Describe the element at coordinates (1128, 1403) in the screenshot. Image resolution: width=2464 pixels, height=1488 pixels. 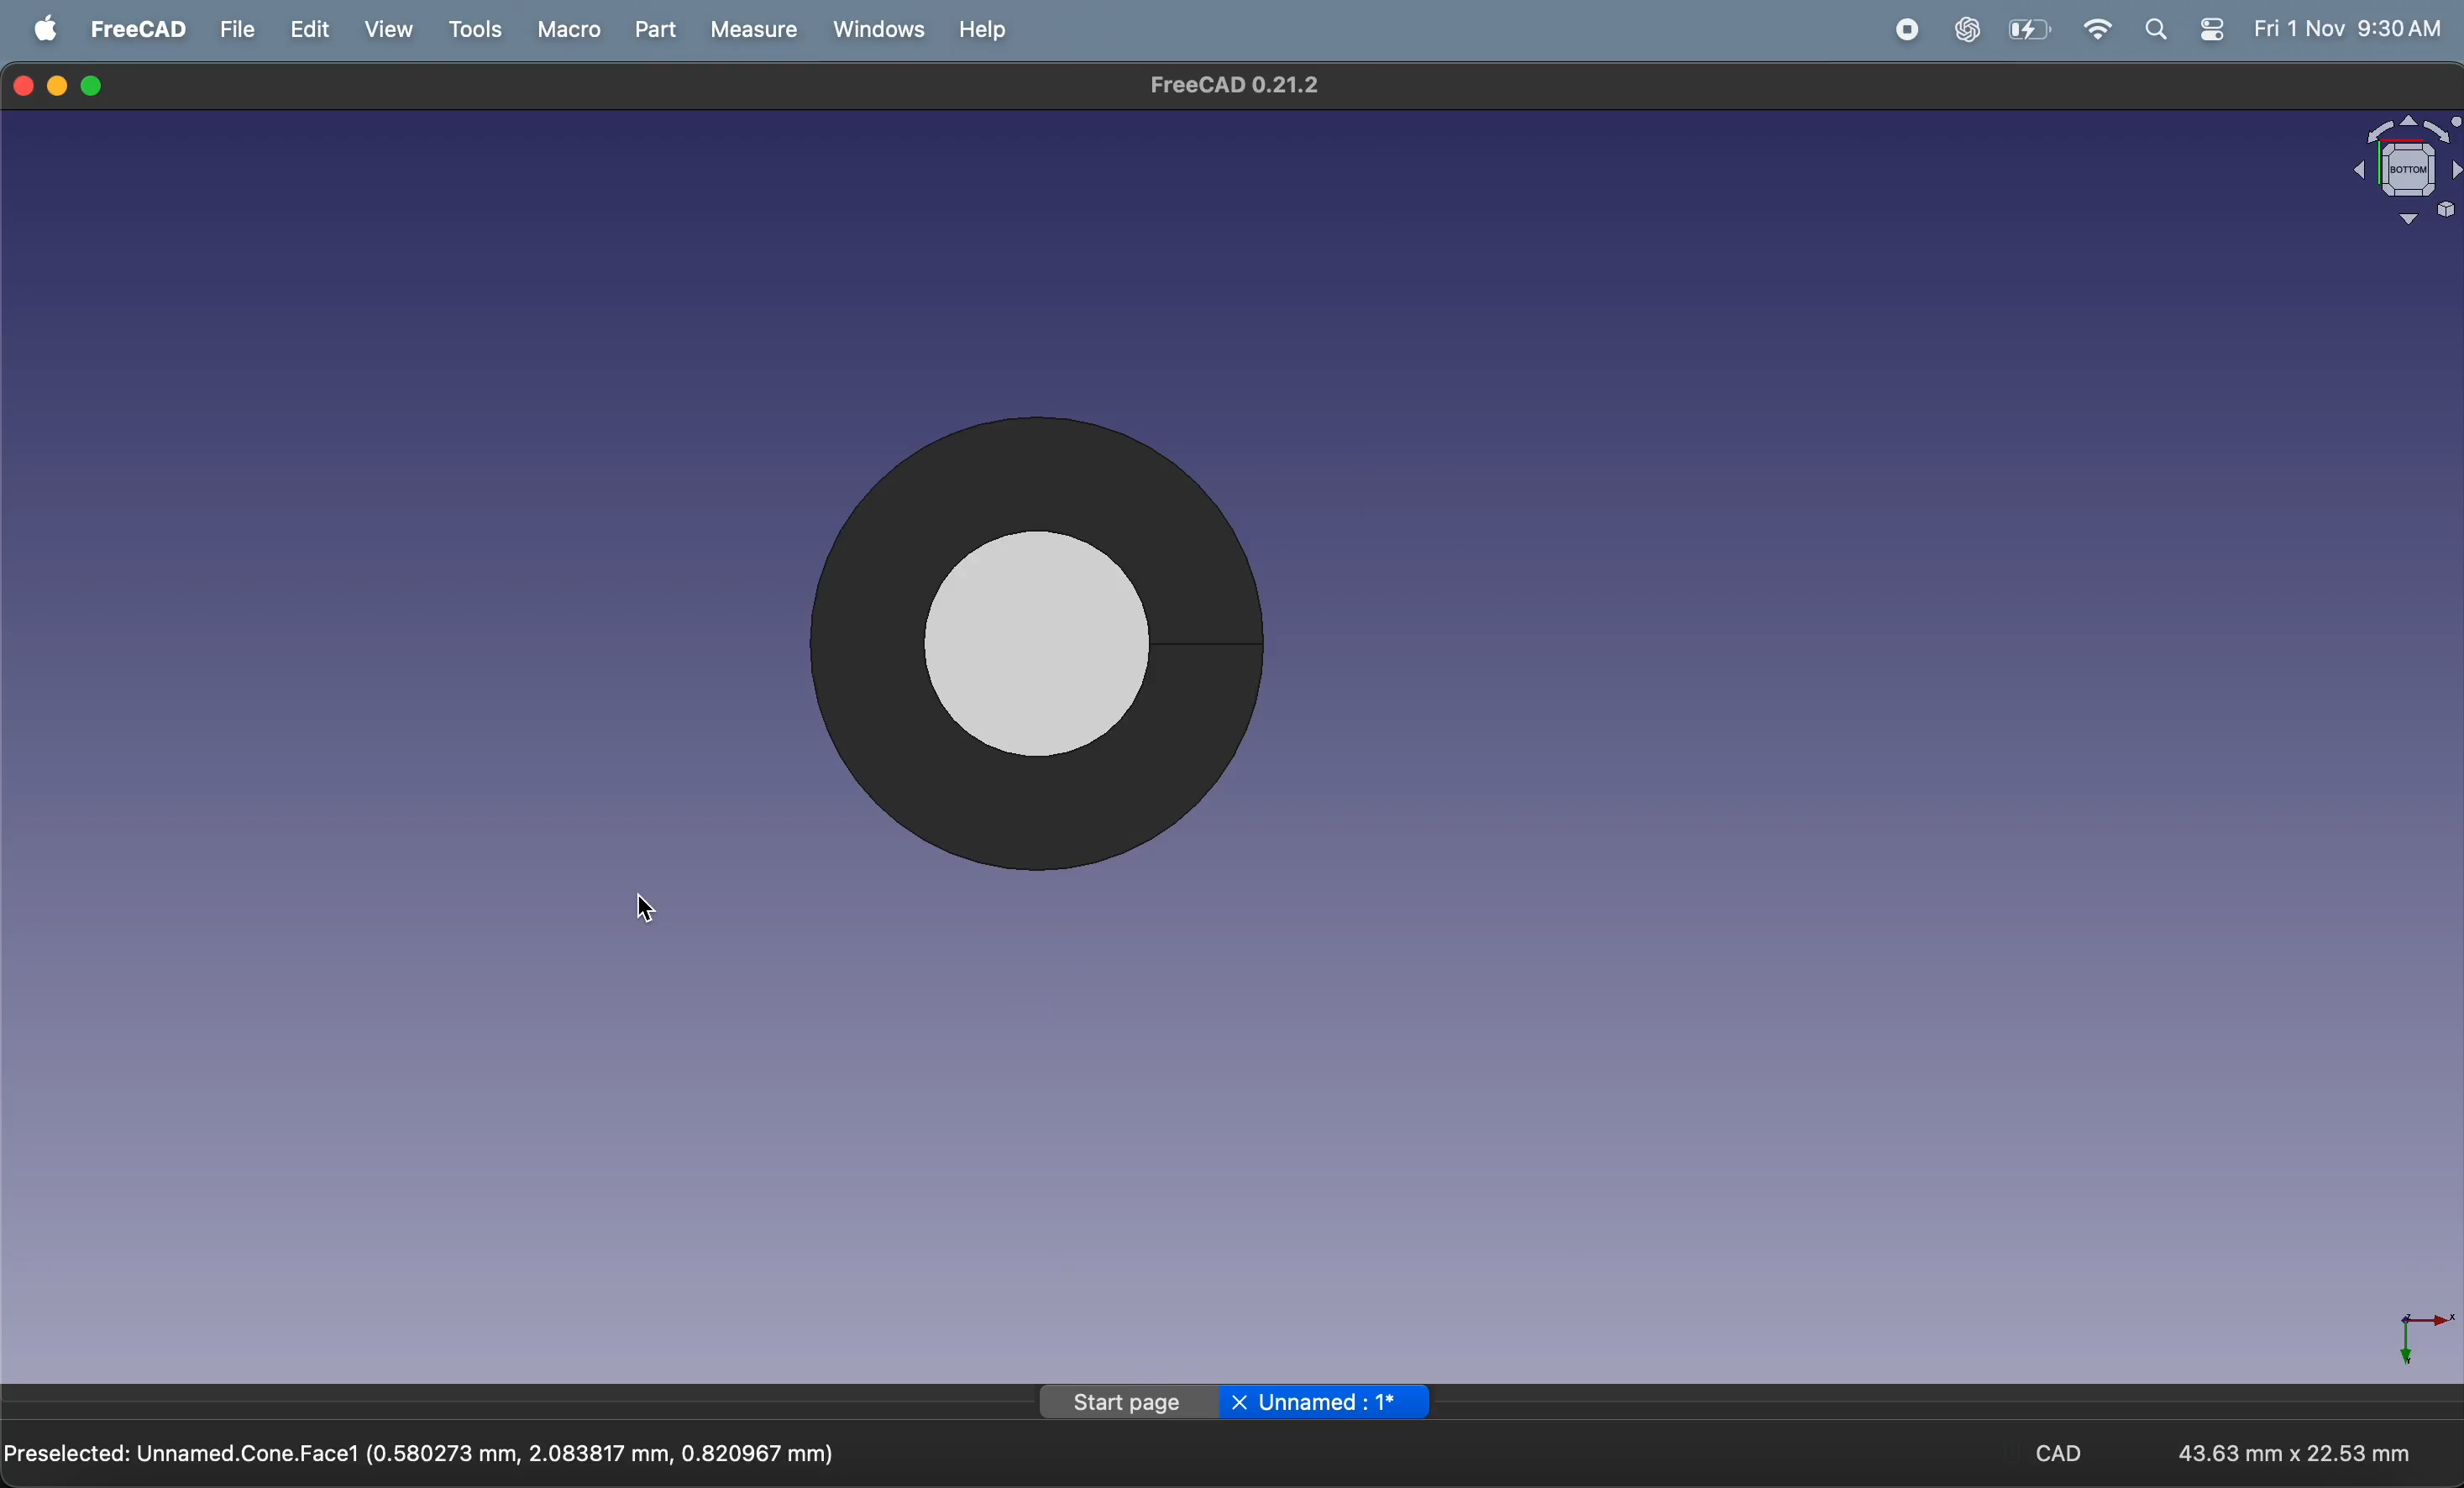
I see `Start page` at that location.